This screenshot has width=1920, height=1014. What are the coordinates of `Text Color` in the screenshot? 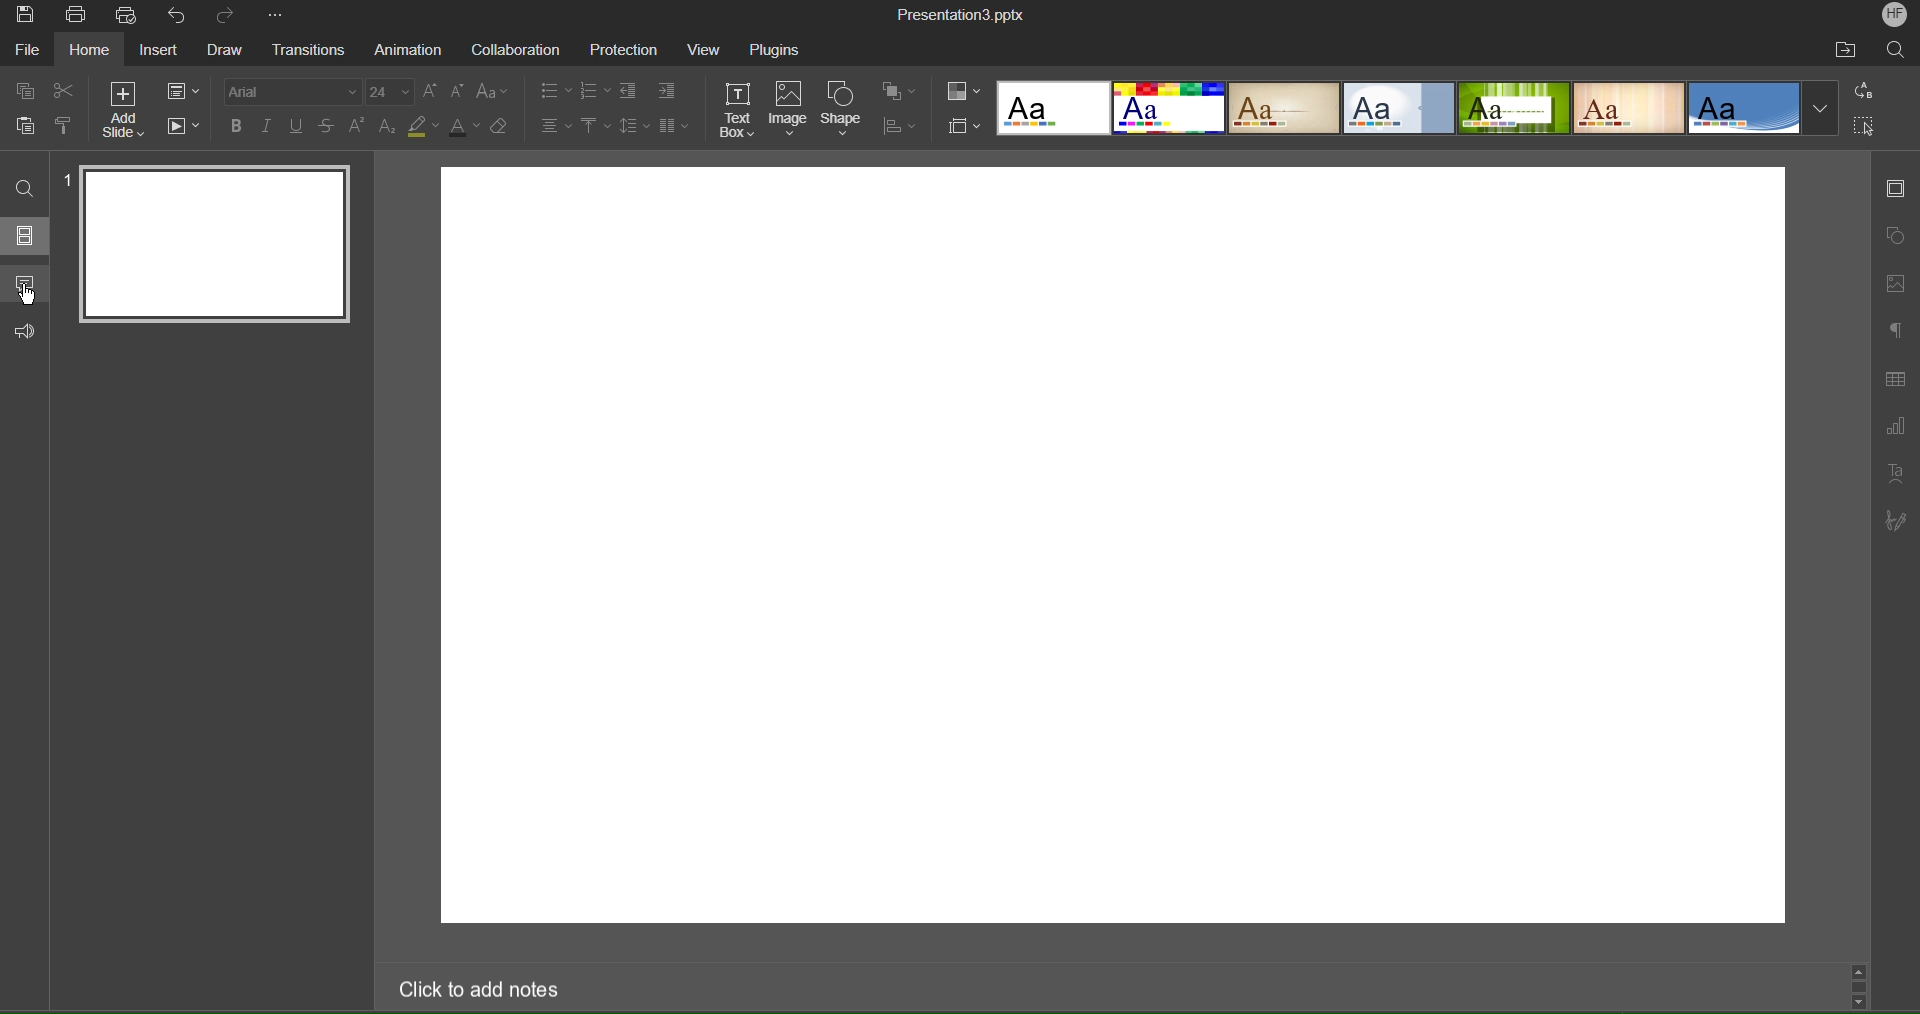 It's located at (462, 128).